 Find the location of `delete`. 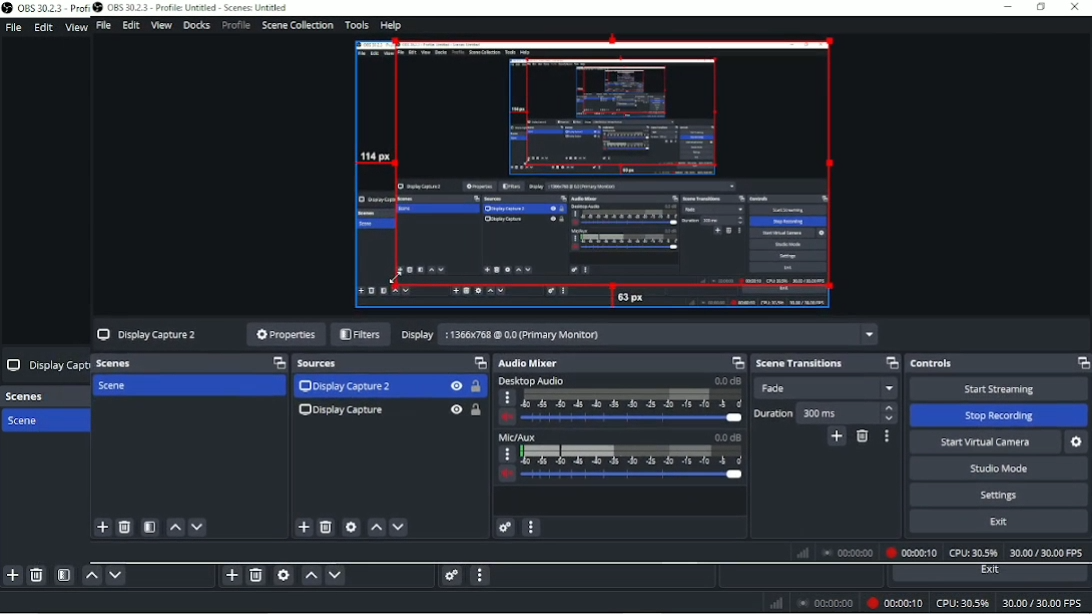

delete is located at coordinates (125, 527).